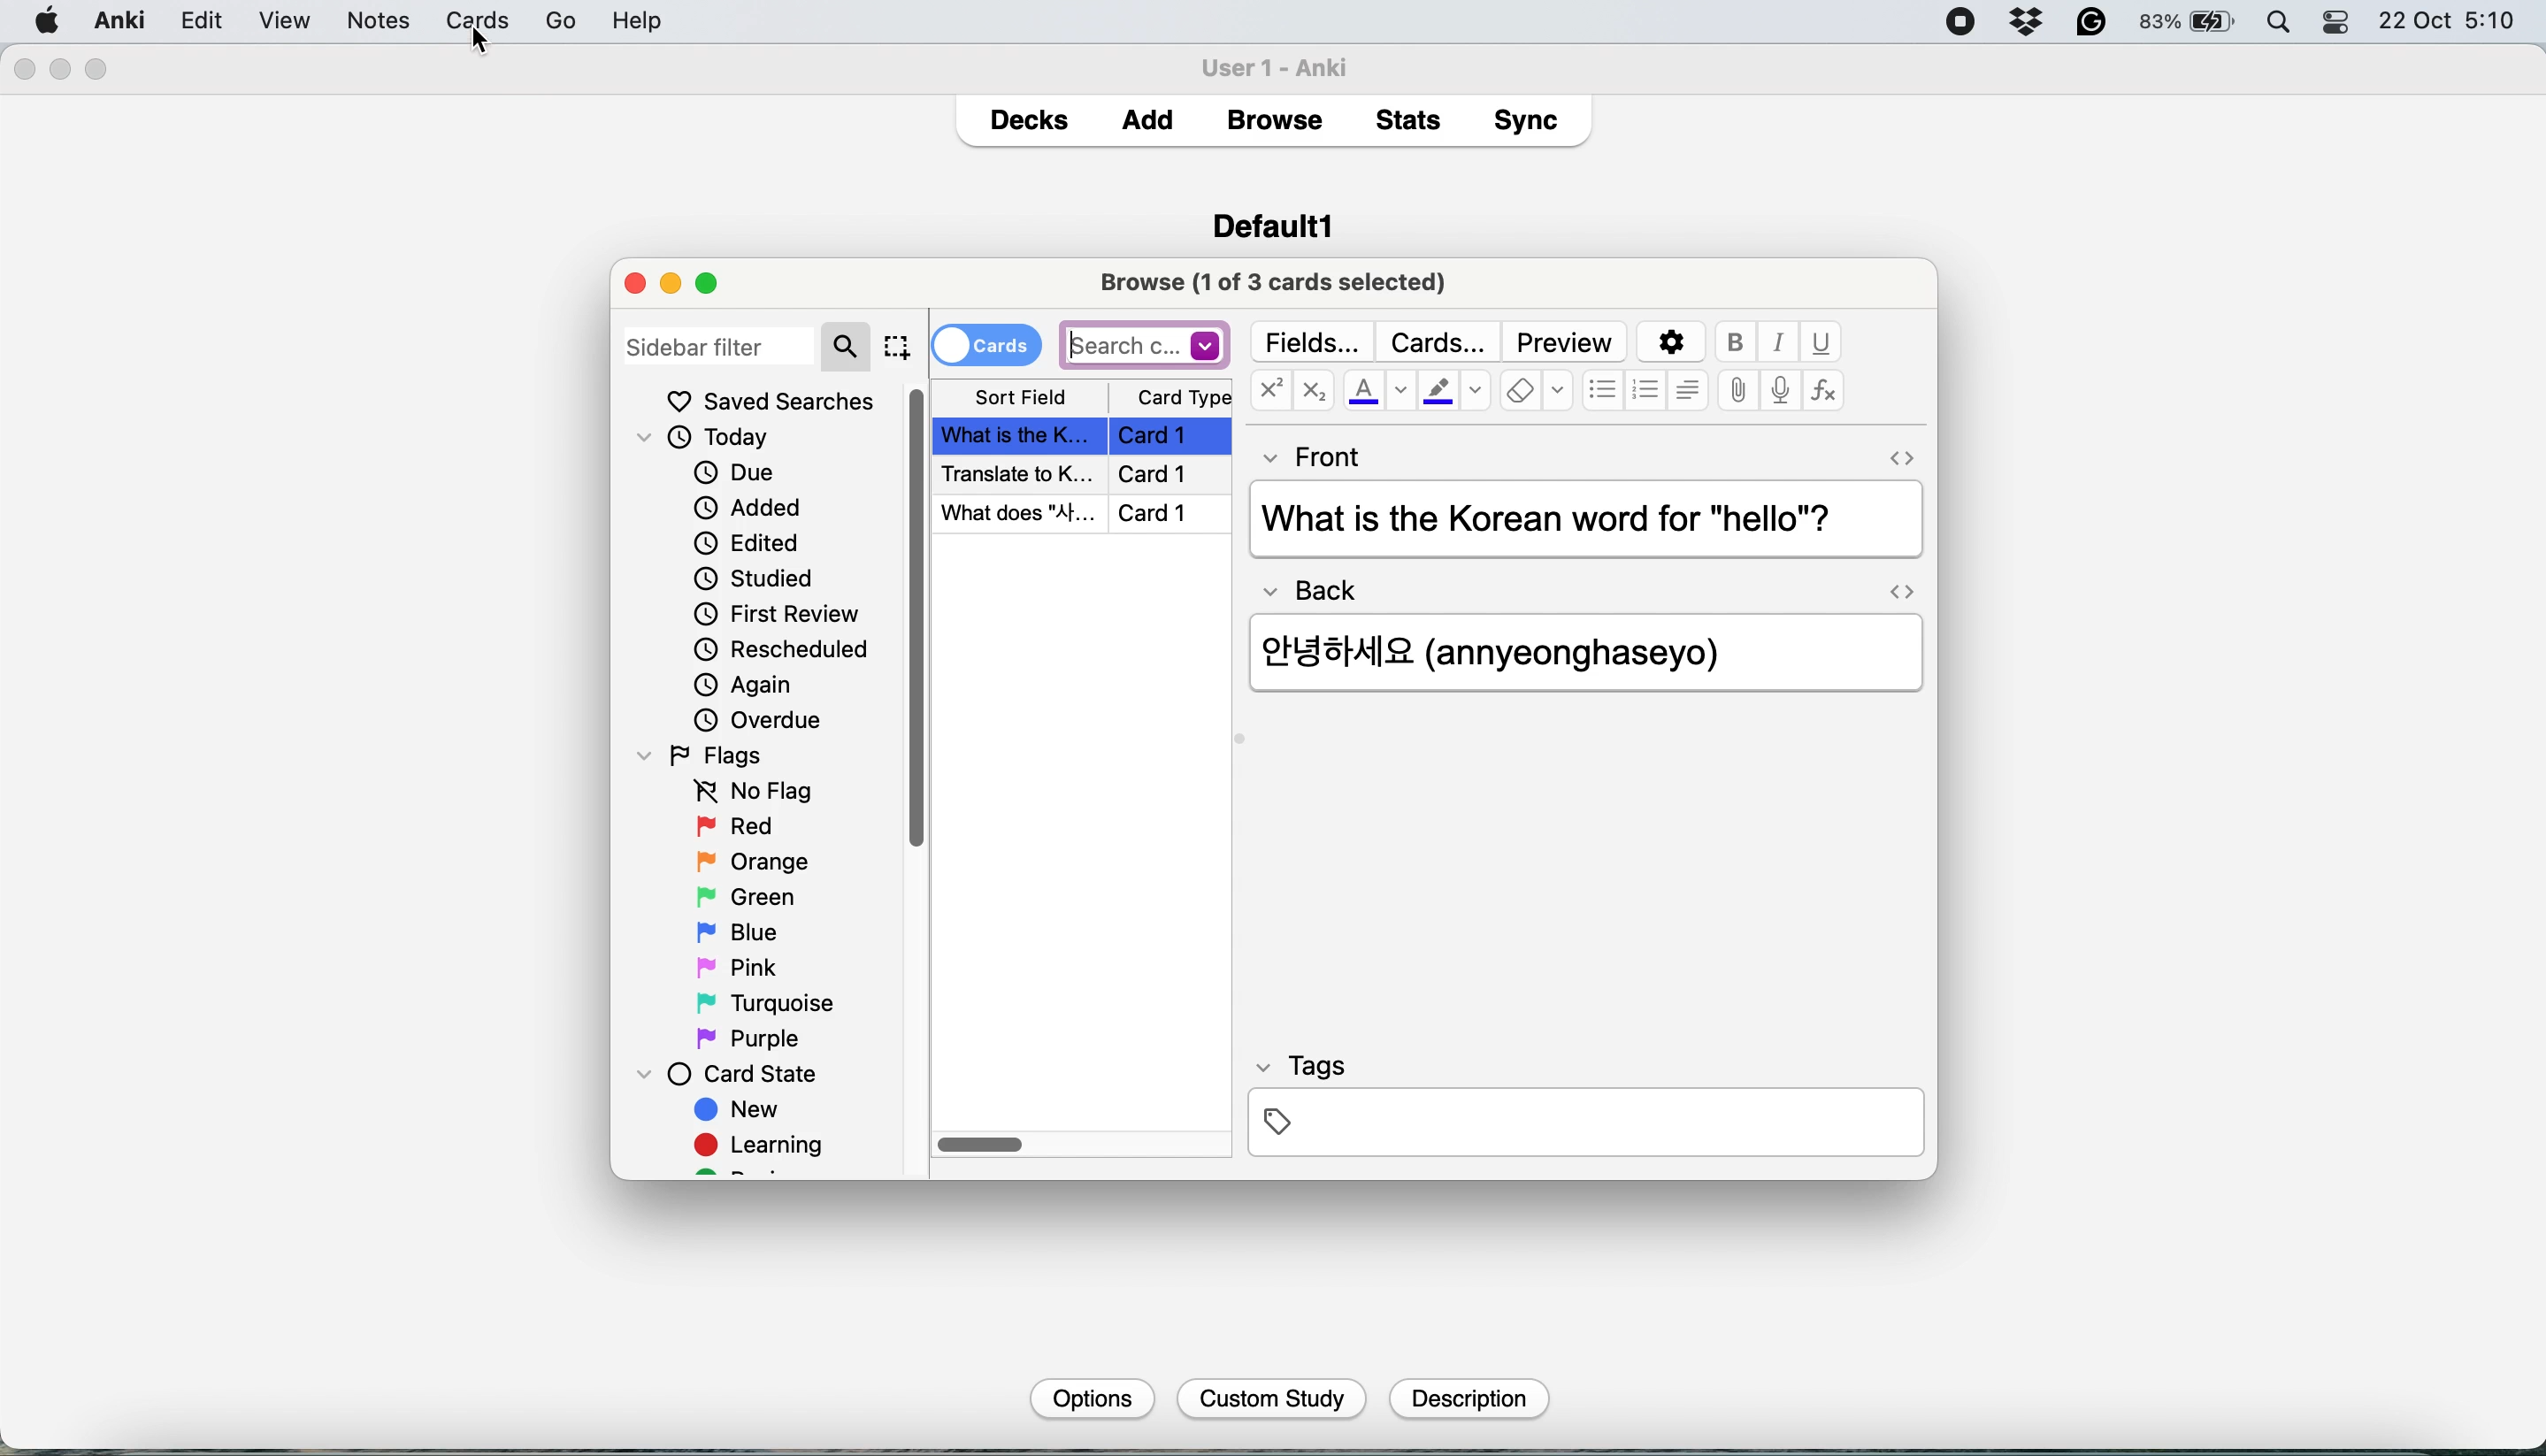  I want to click on orange, so click(752, 861).